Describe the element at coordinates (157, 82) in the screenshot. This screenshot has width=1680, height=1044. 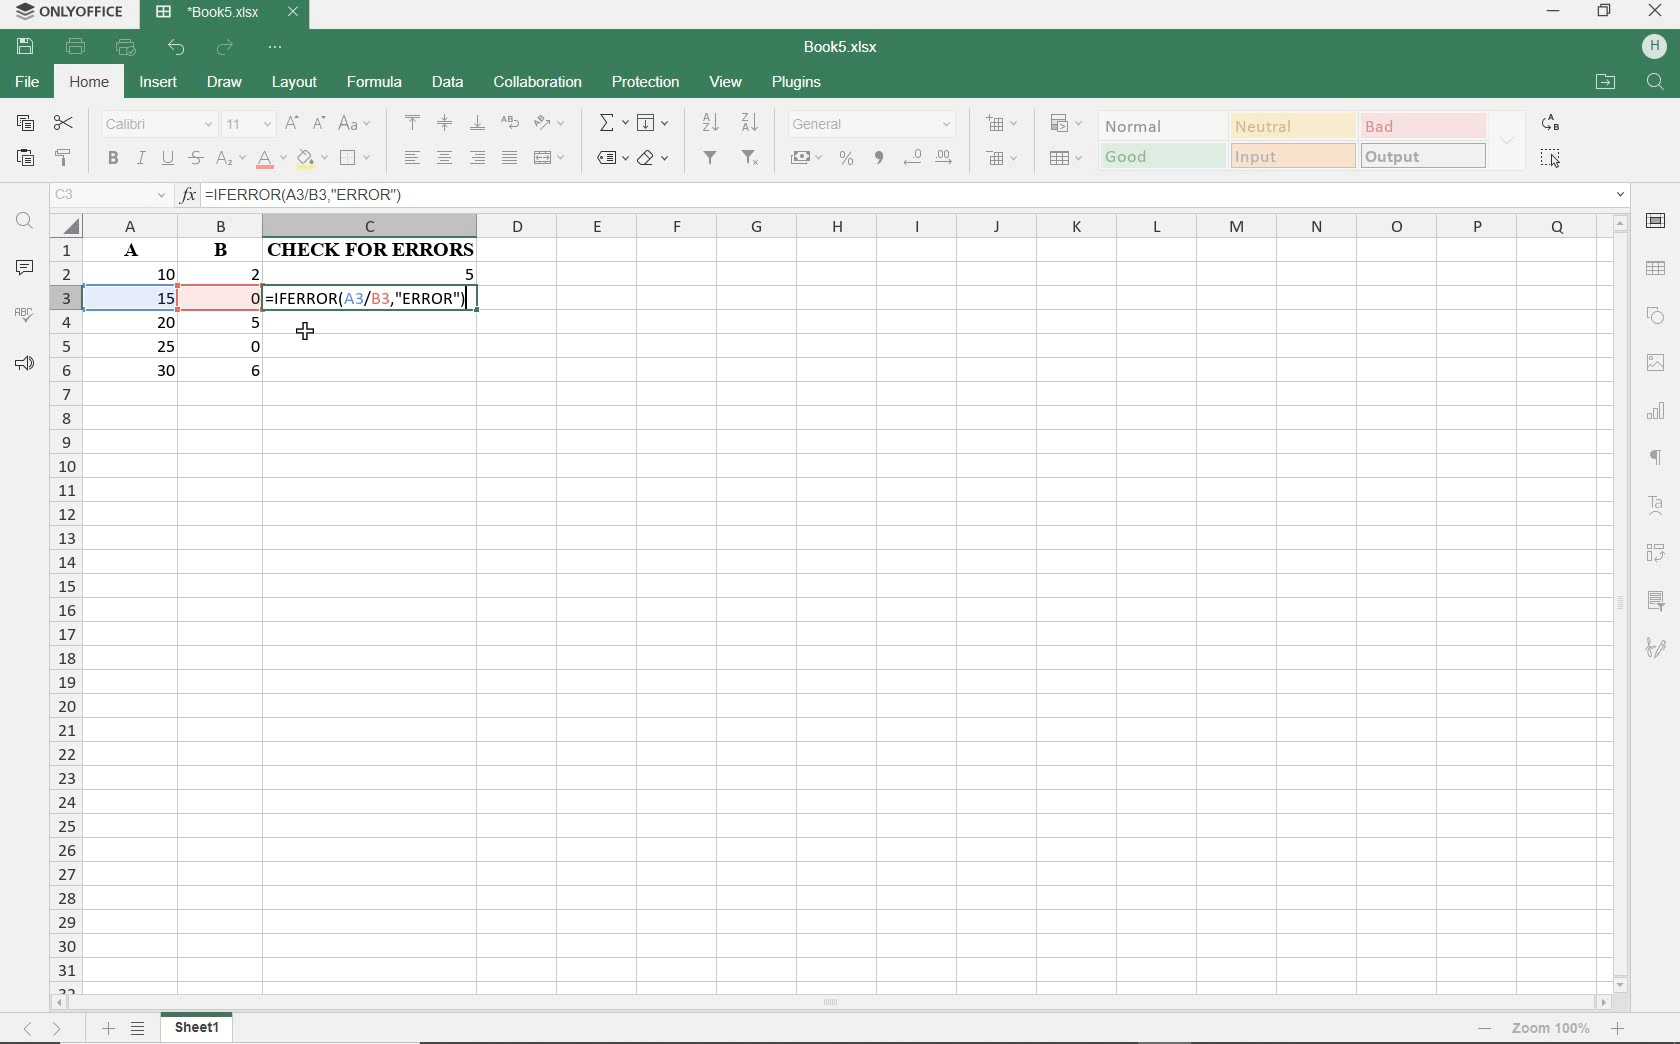
I see `INSERT` at that location.